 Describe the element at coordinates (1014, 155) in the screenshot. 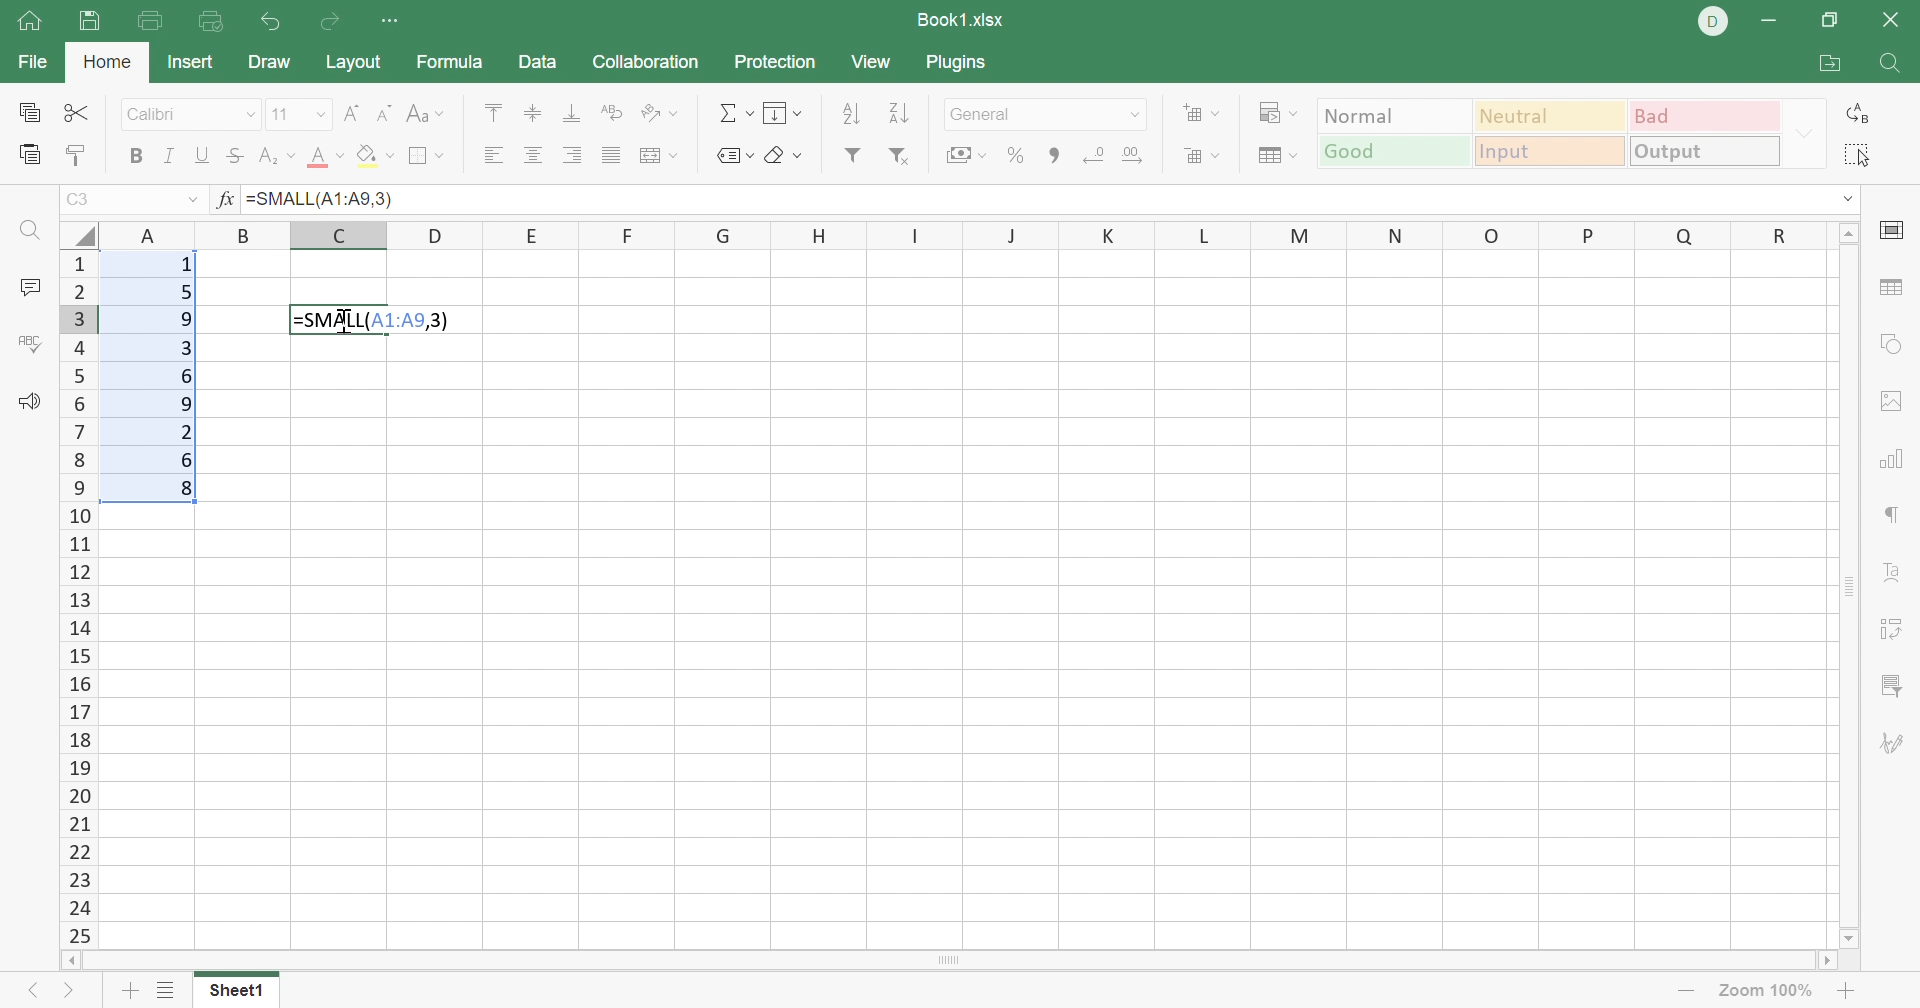

I see `Percent style` at that location.